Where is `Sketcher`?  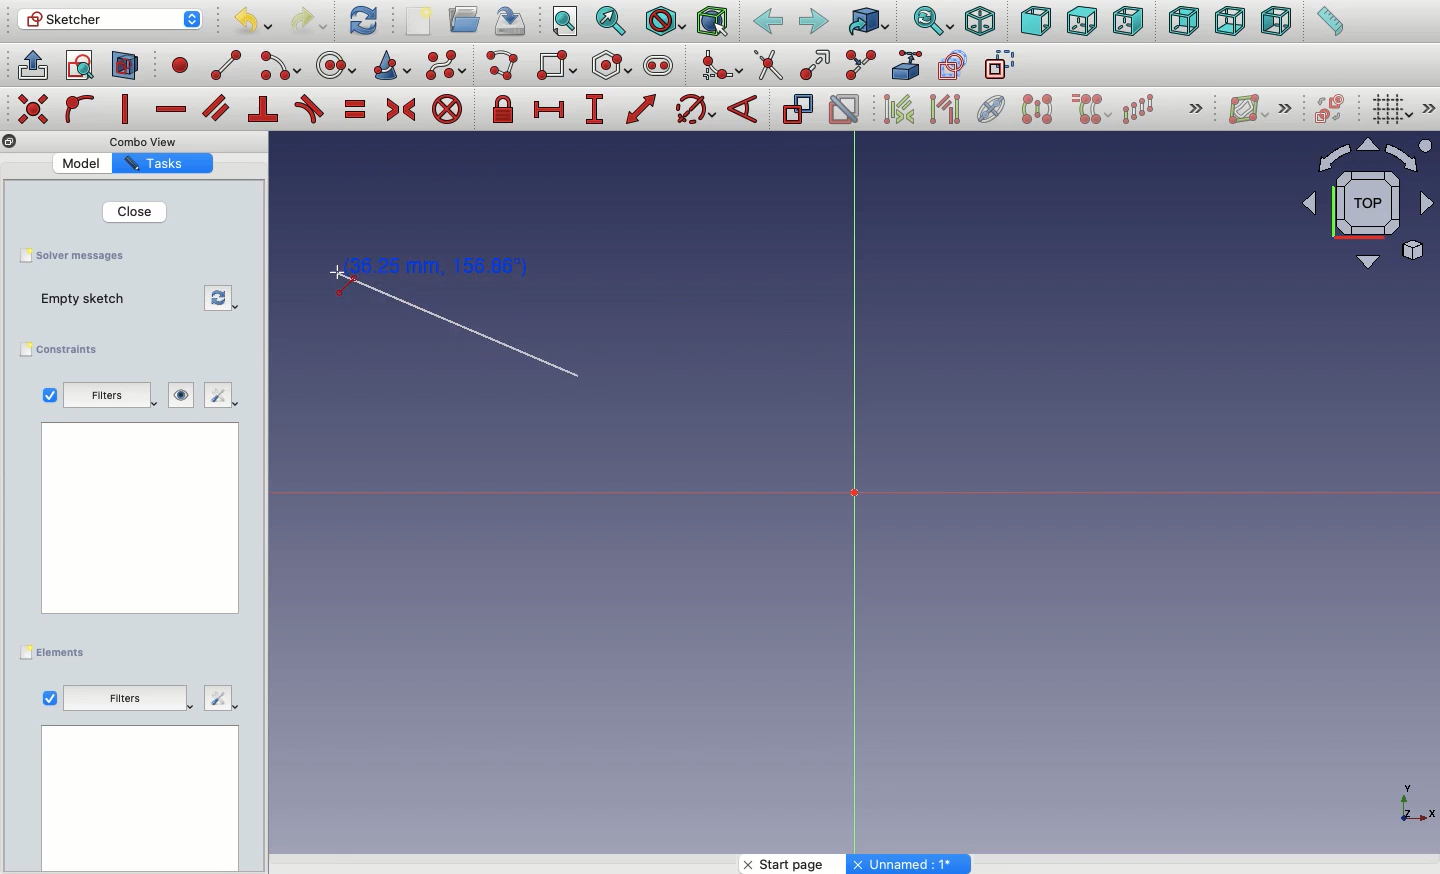
Sketcher is located at coordinates (111, 20).